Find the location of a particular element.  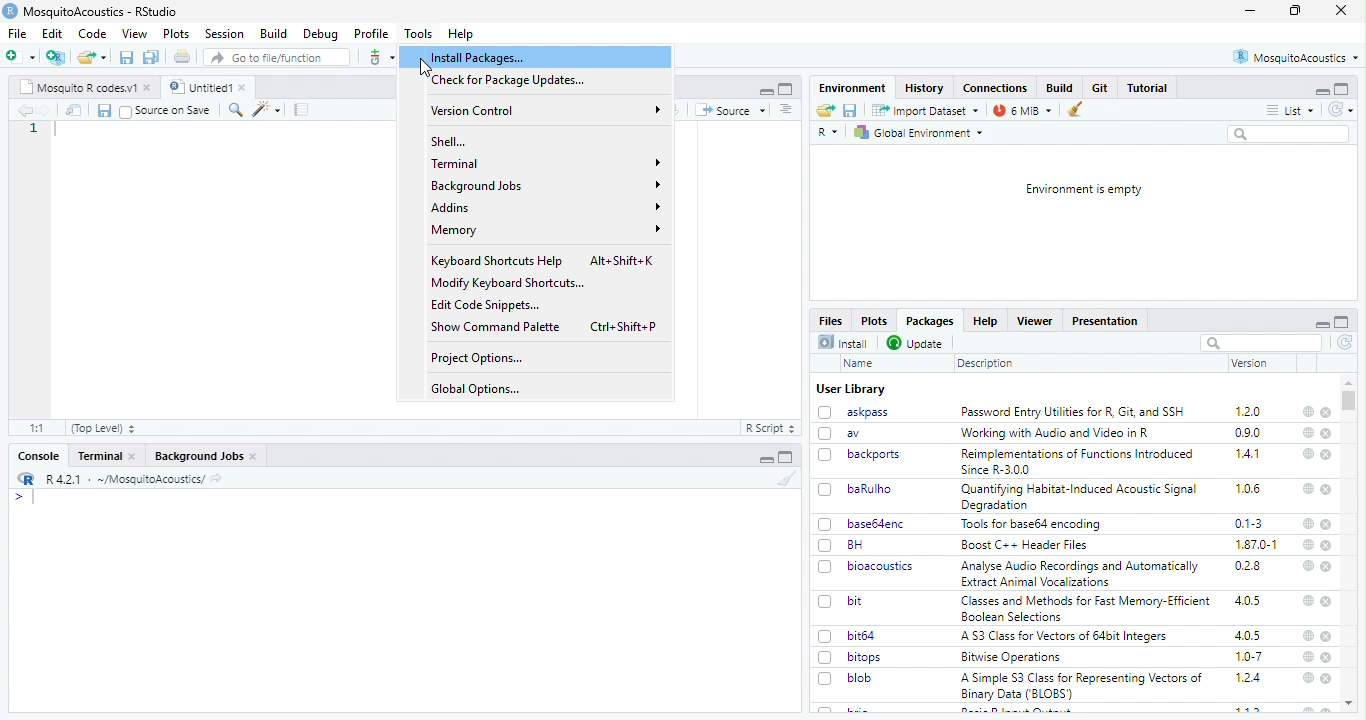

History is located at coordinates (925, 89).